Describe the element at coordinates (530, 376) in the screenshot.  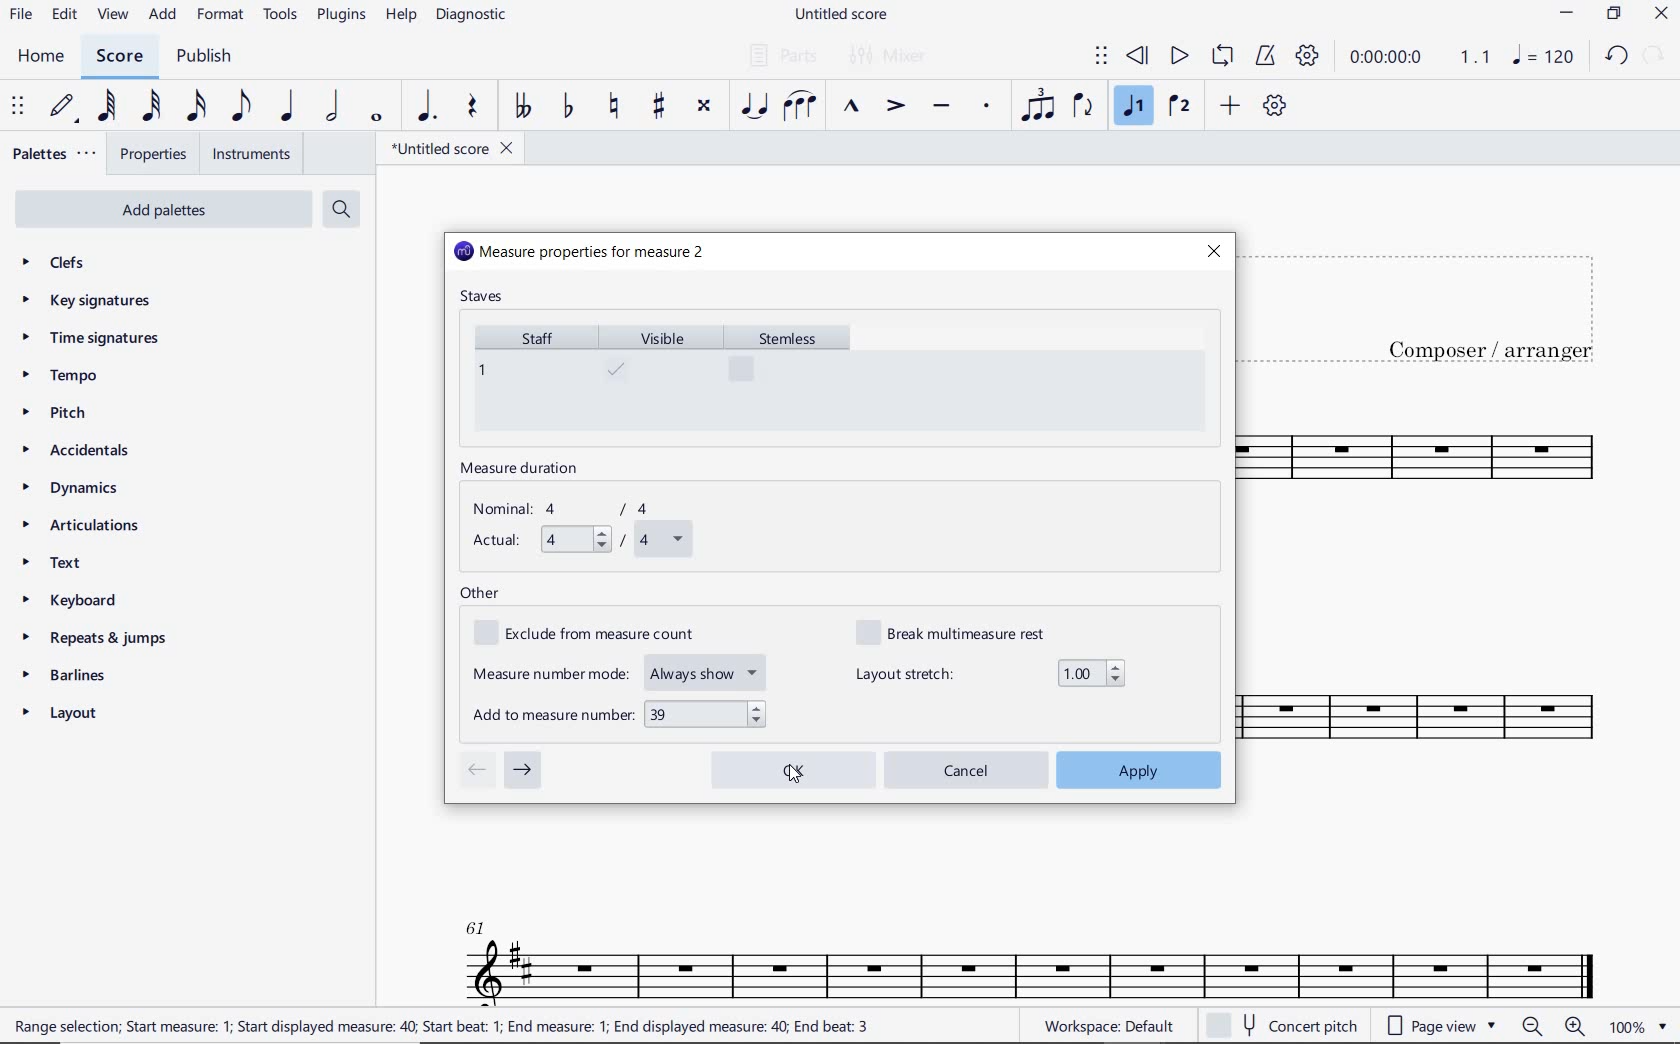
I see `staff` at that location.